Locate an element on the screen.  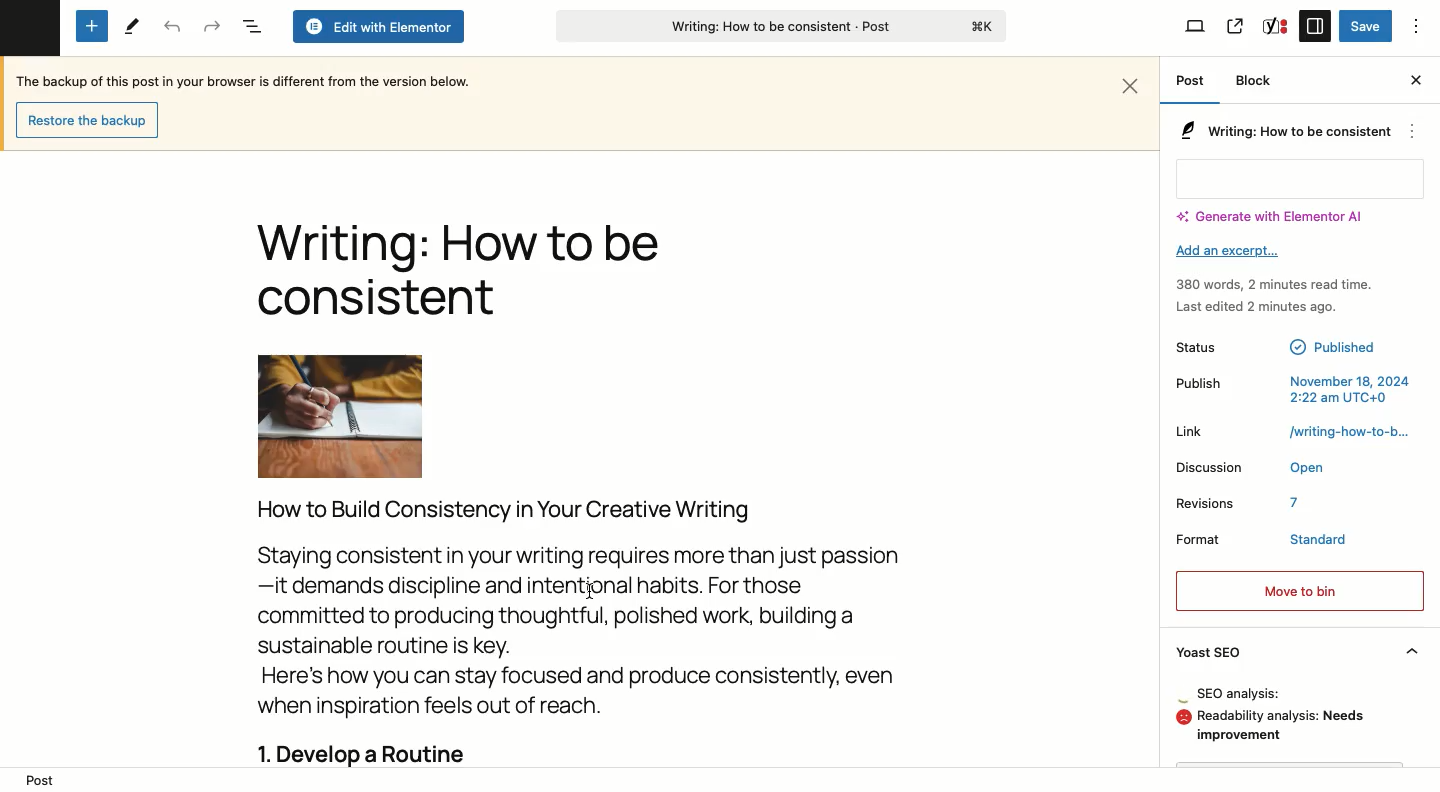
View post is located at coordinates (1234, 26).